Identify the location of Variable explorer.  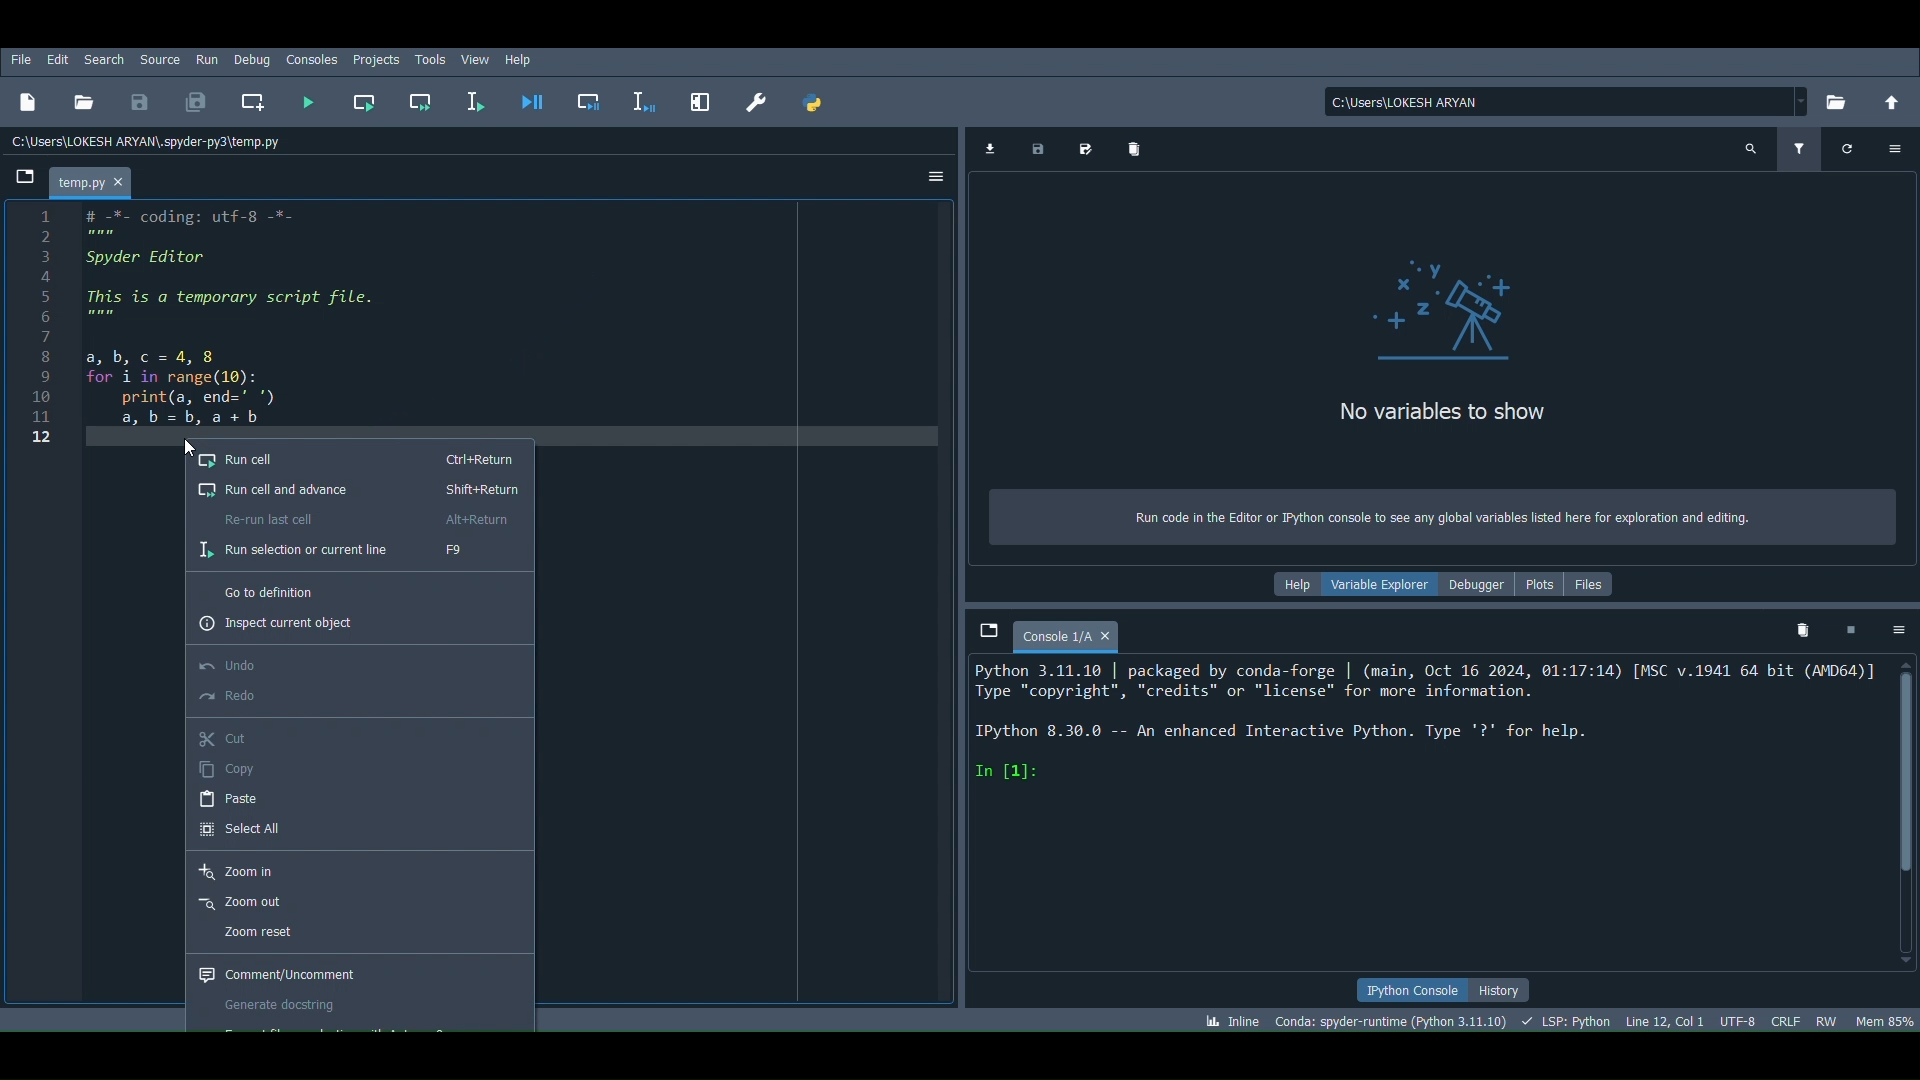
(1372, 584).